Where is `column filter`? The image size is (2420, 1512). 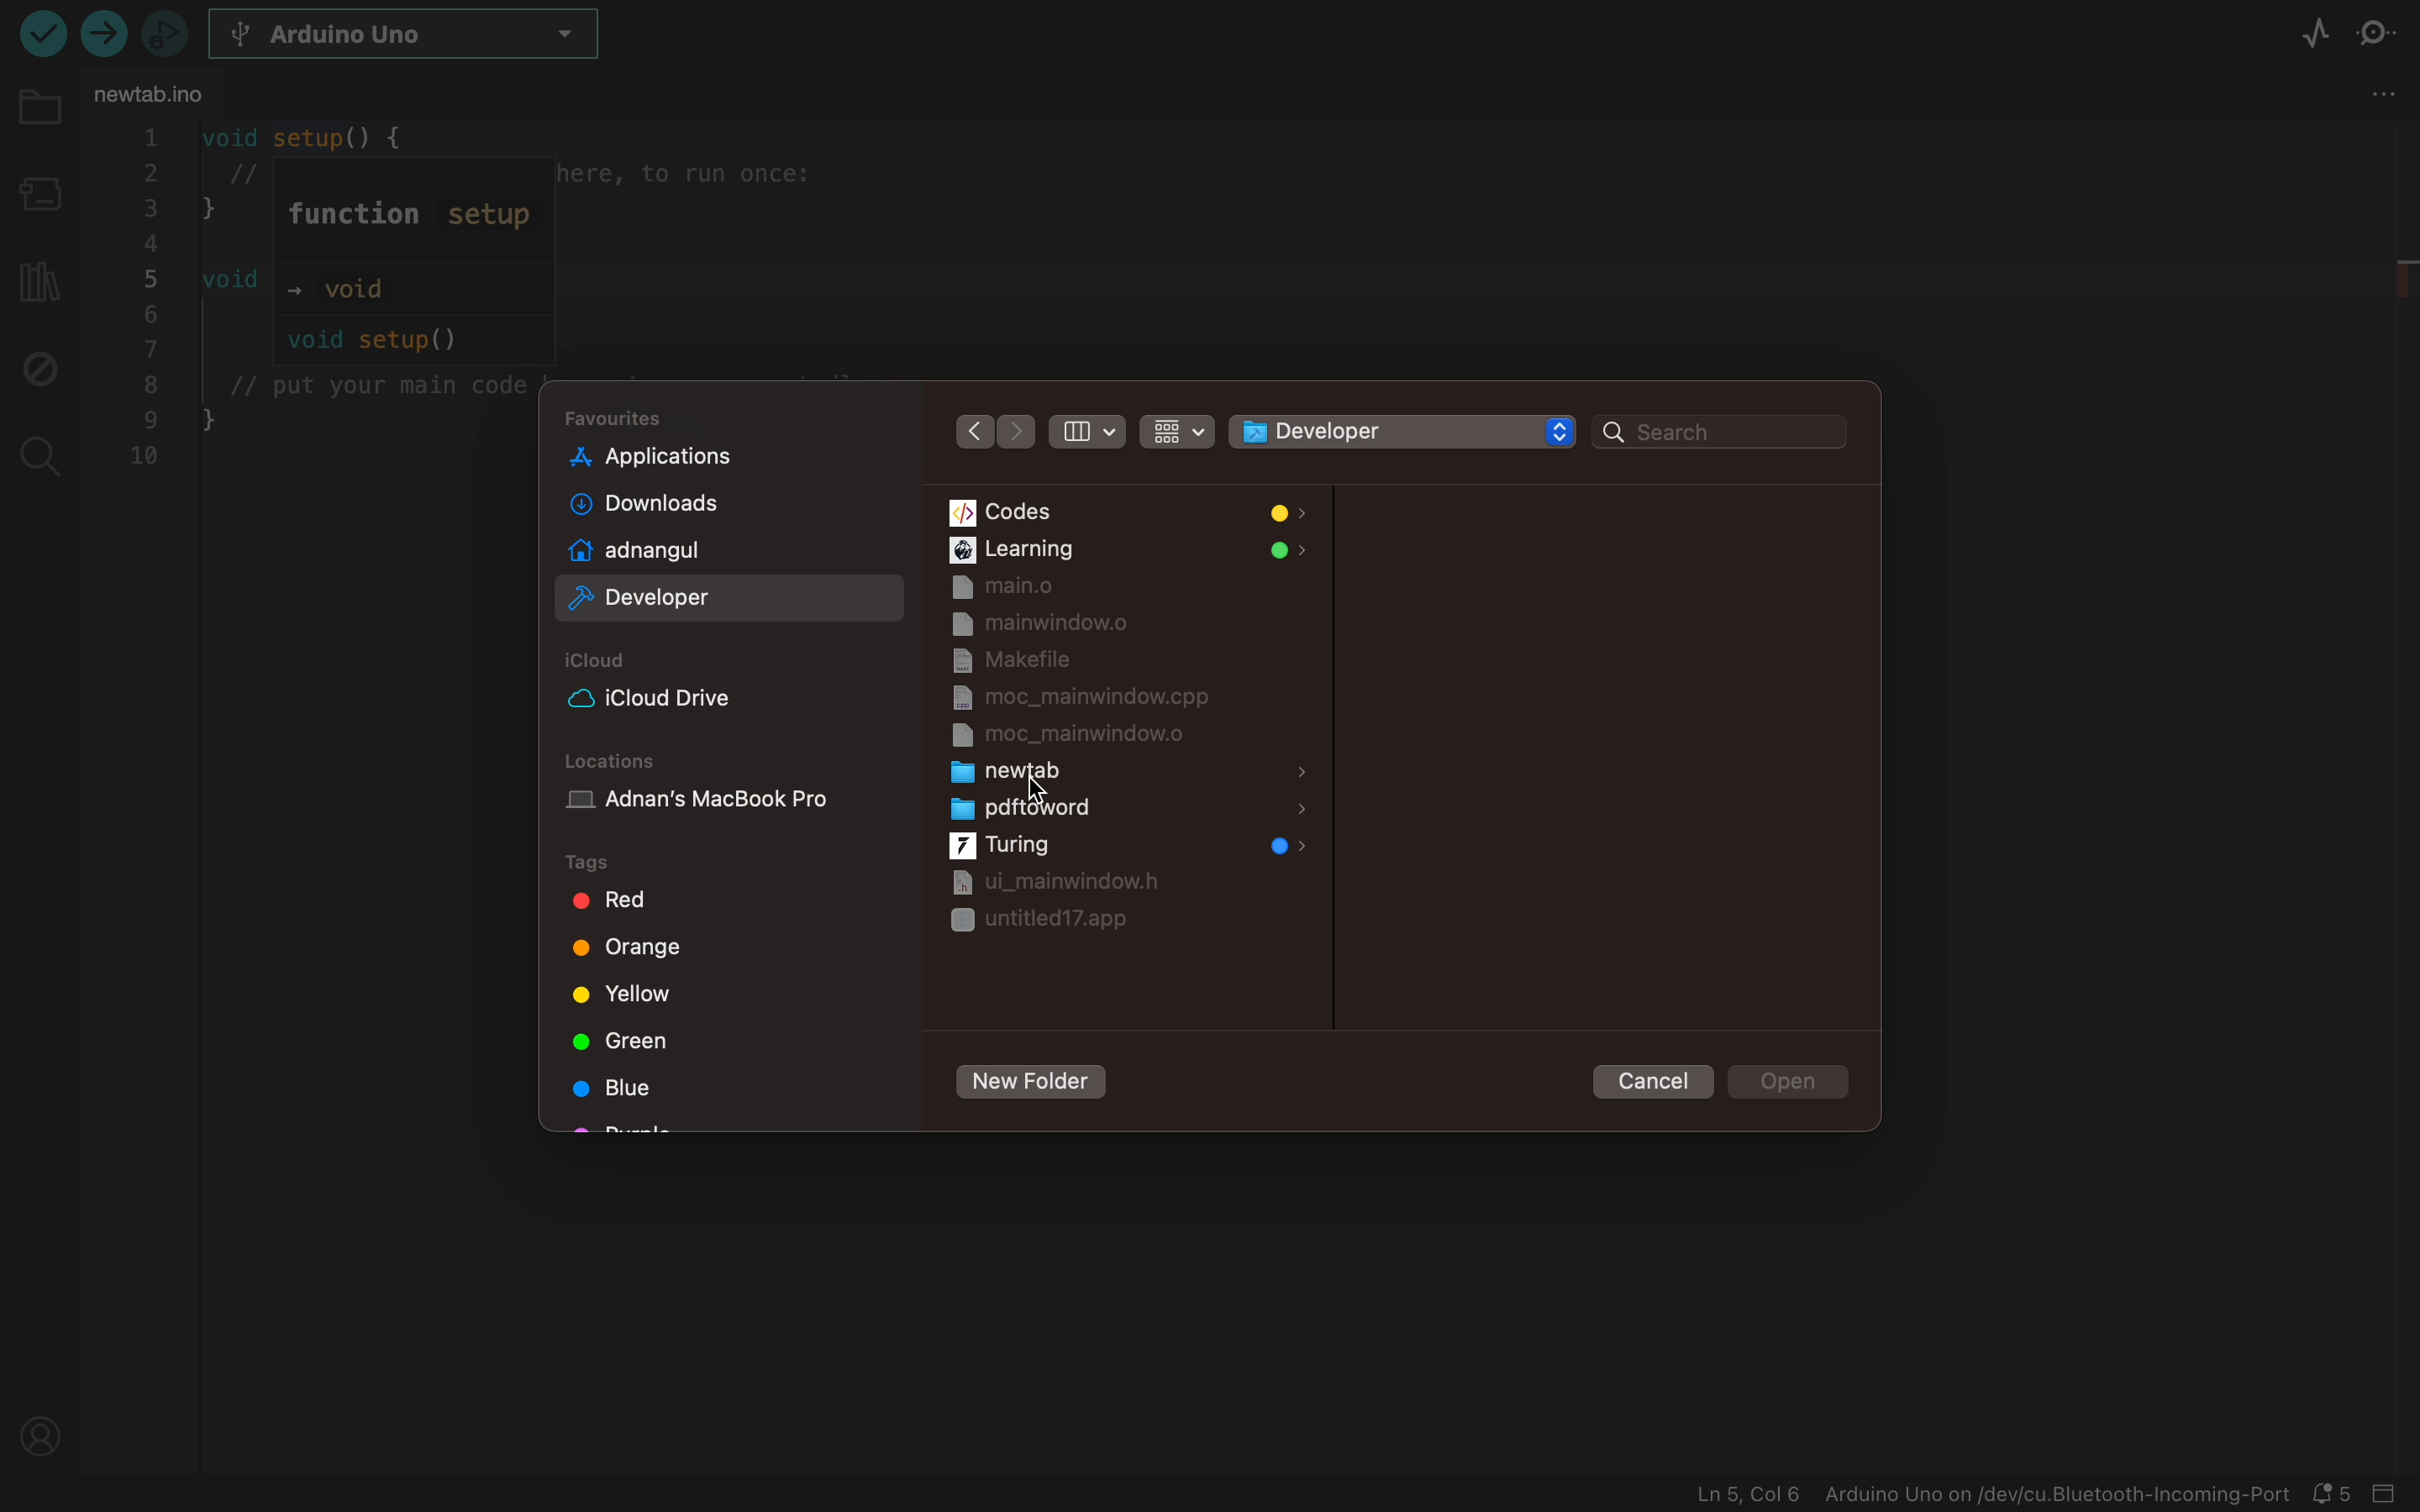 column filter is located at coordinates (1084, 433).